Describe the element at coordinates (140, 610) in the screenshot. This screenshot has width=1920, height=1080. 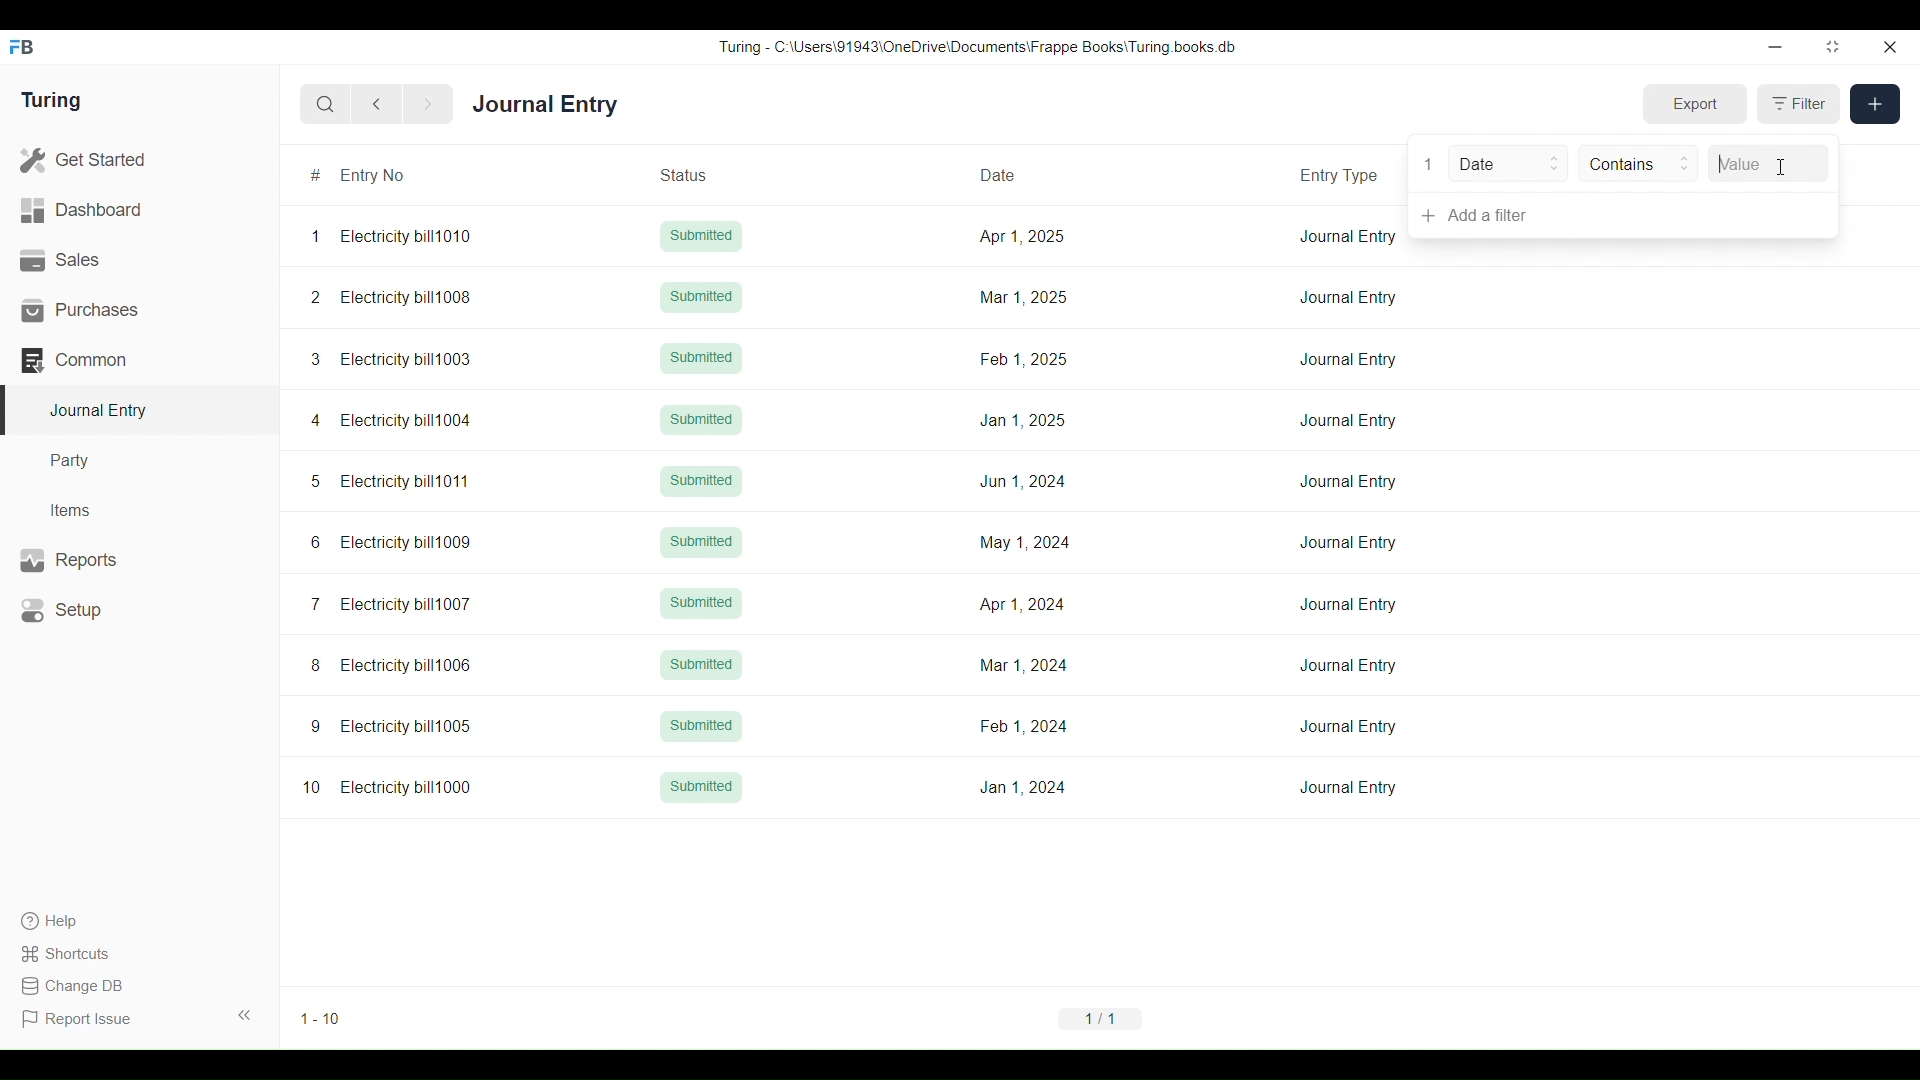
I see `Setup` at that location.